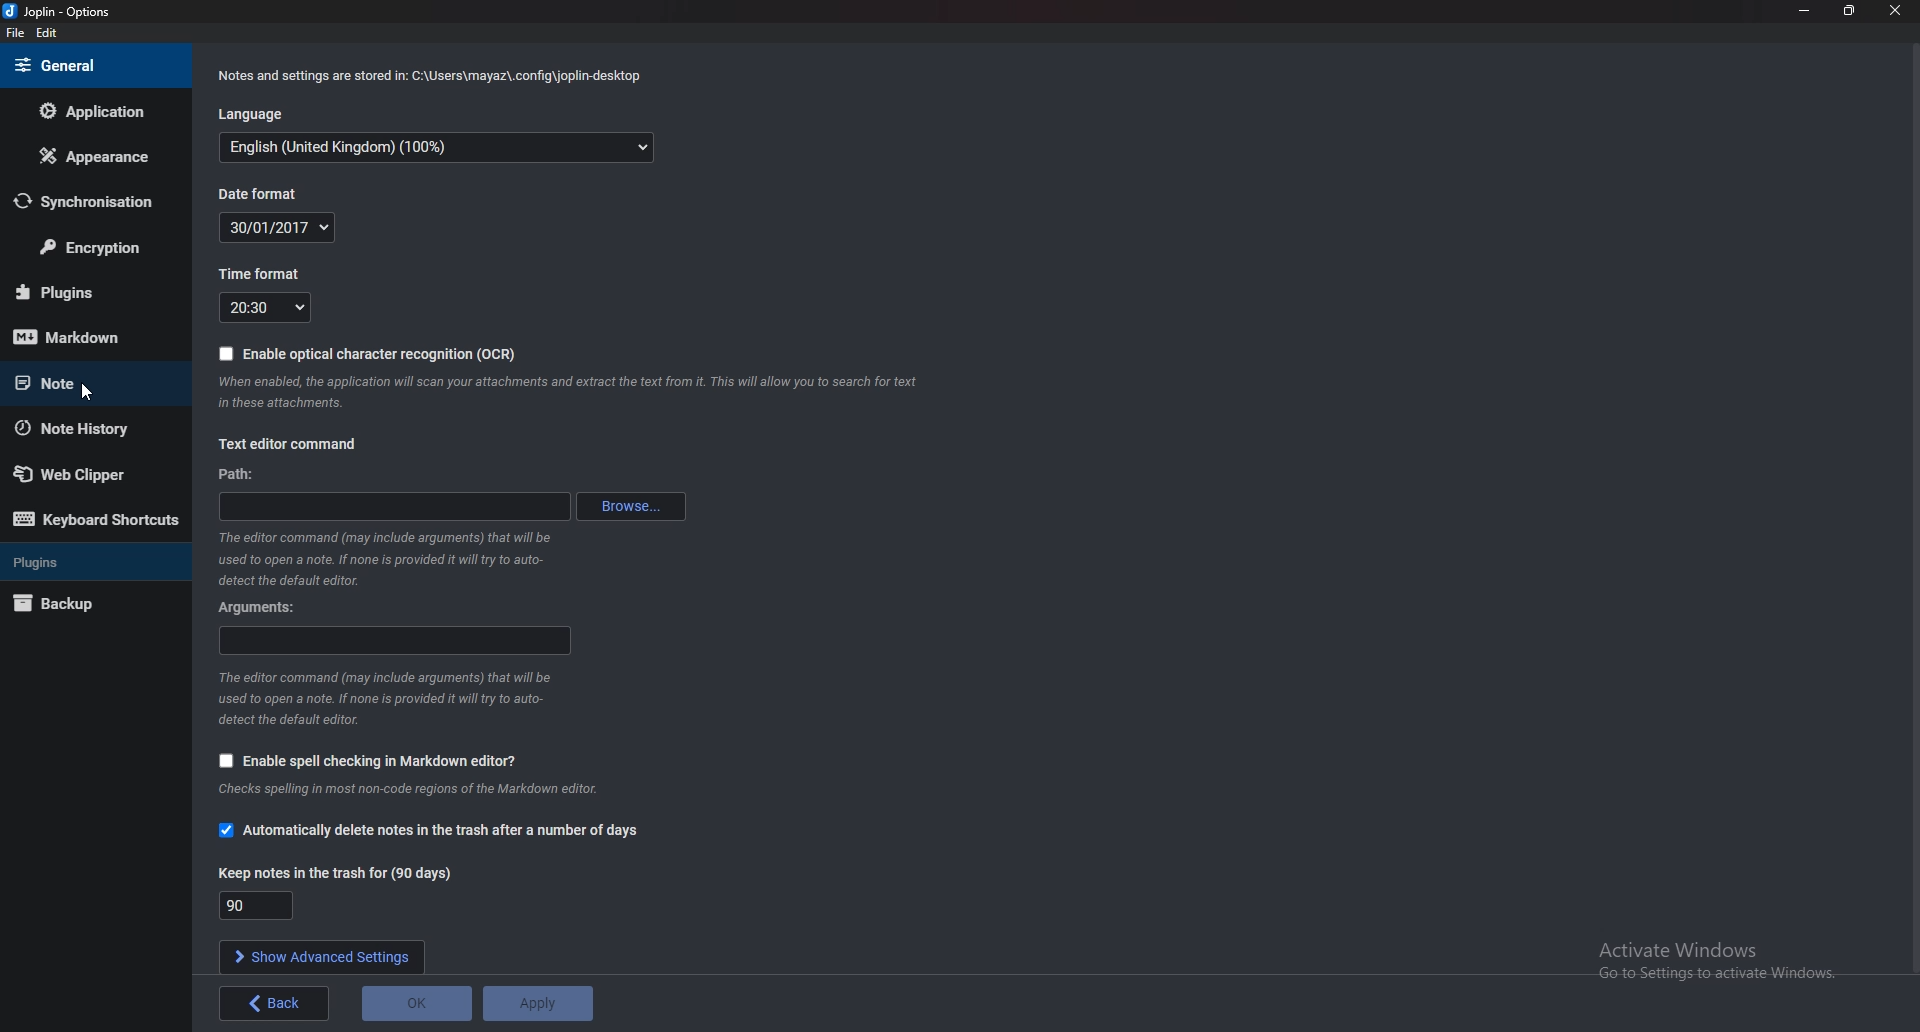 This screenshot has height=1032, width=1920. I want to click on o K, so click(419, 1002).